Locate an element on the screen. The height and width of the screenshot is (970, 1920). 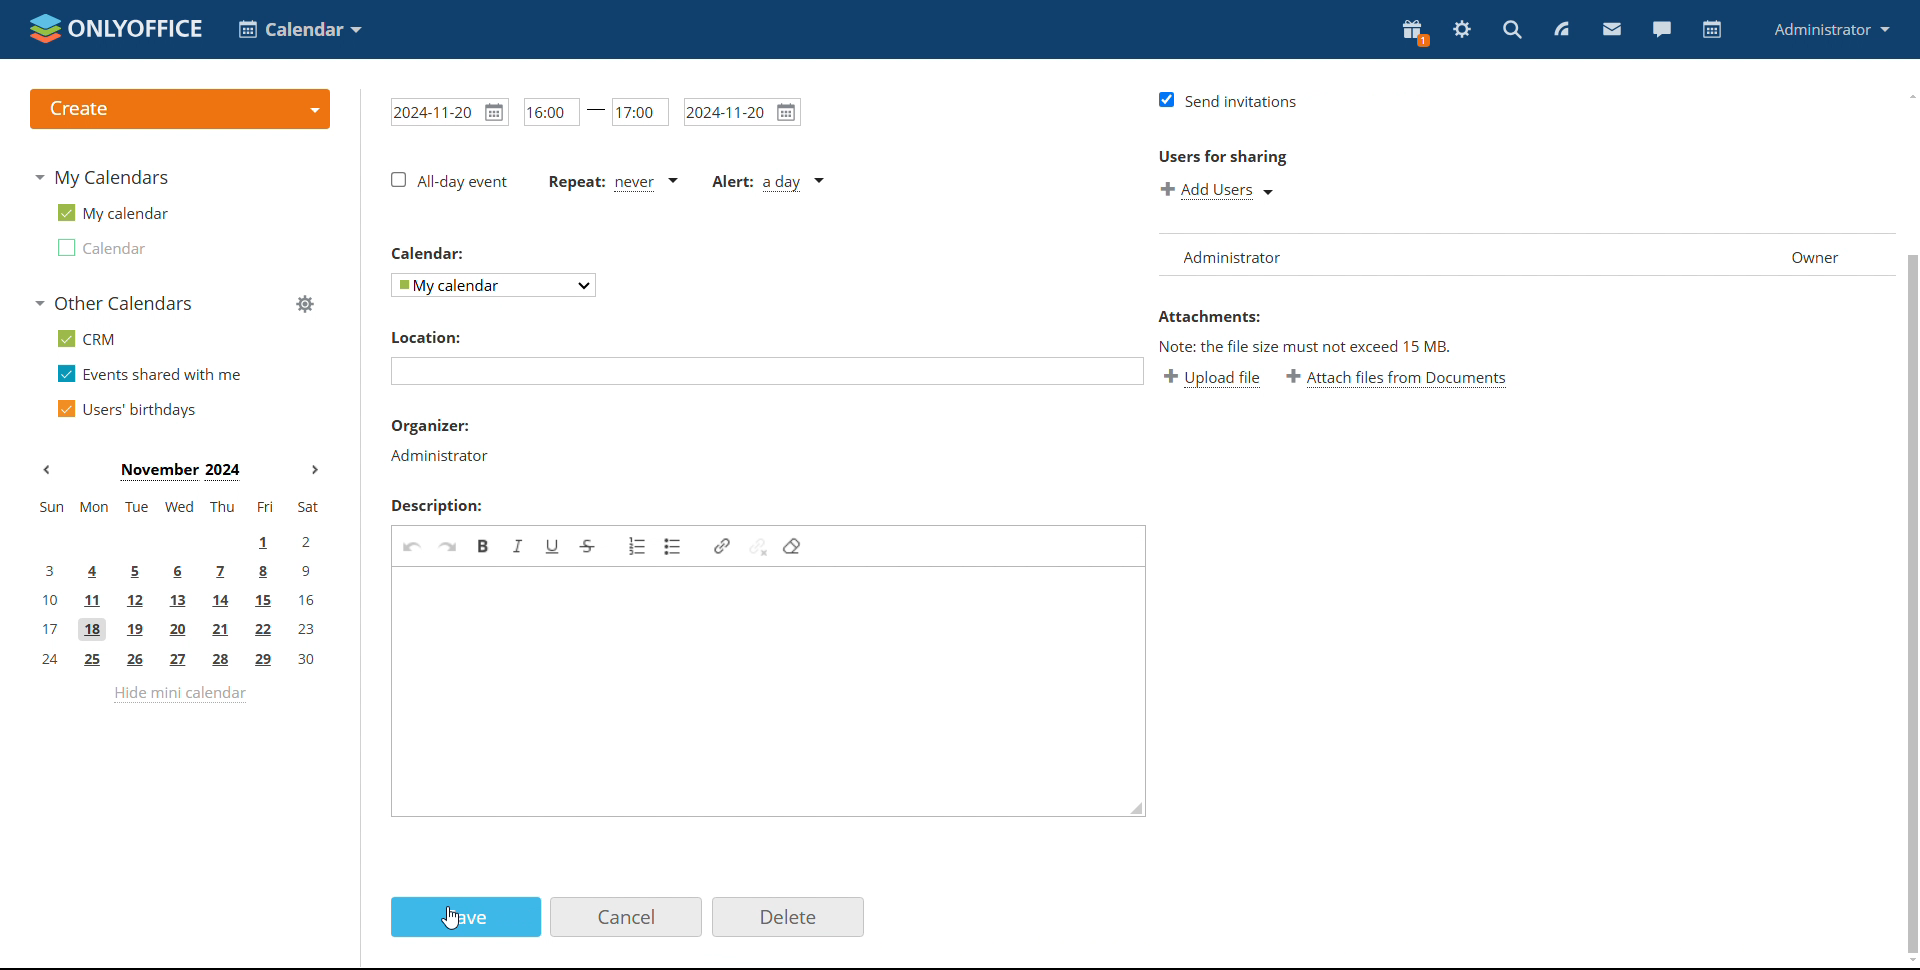
chat is located at coordinates (1660, 30).